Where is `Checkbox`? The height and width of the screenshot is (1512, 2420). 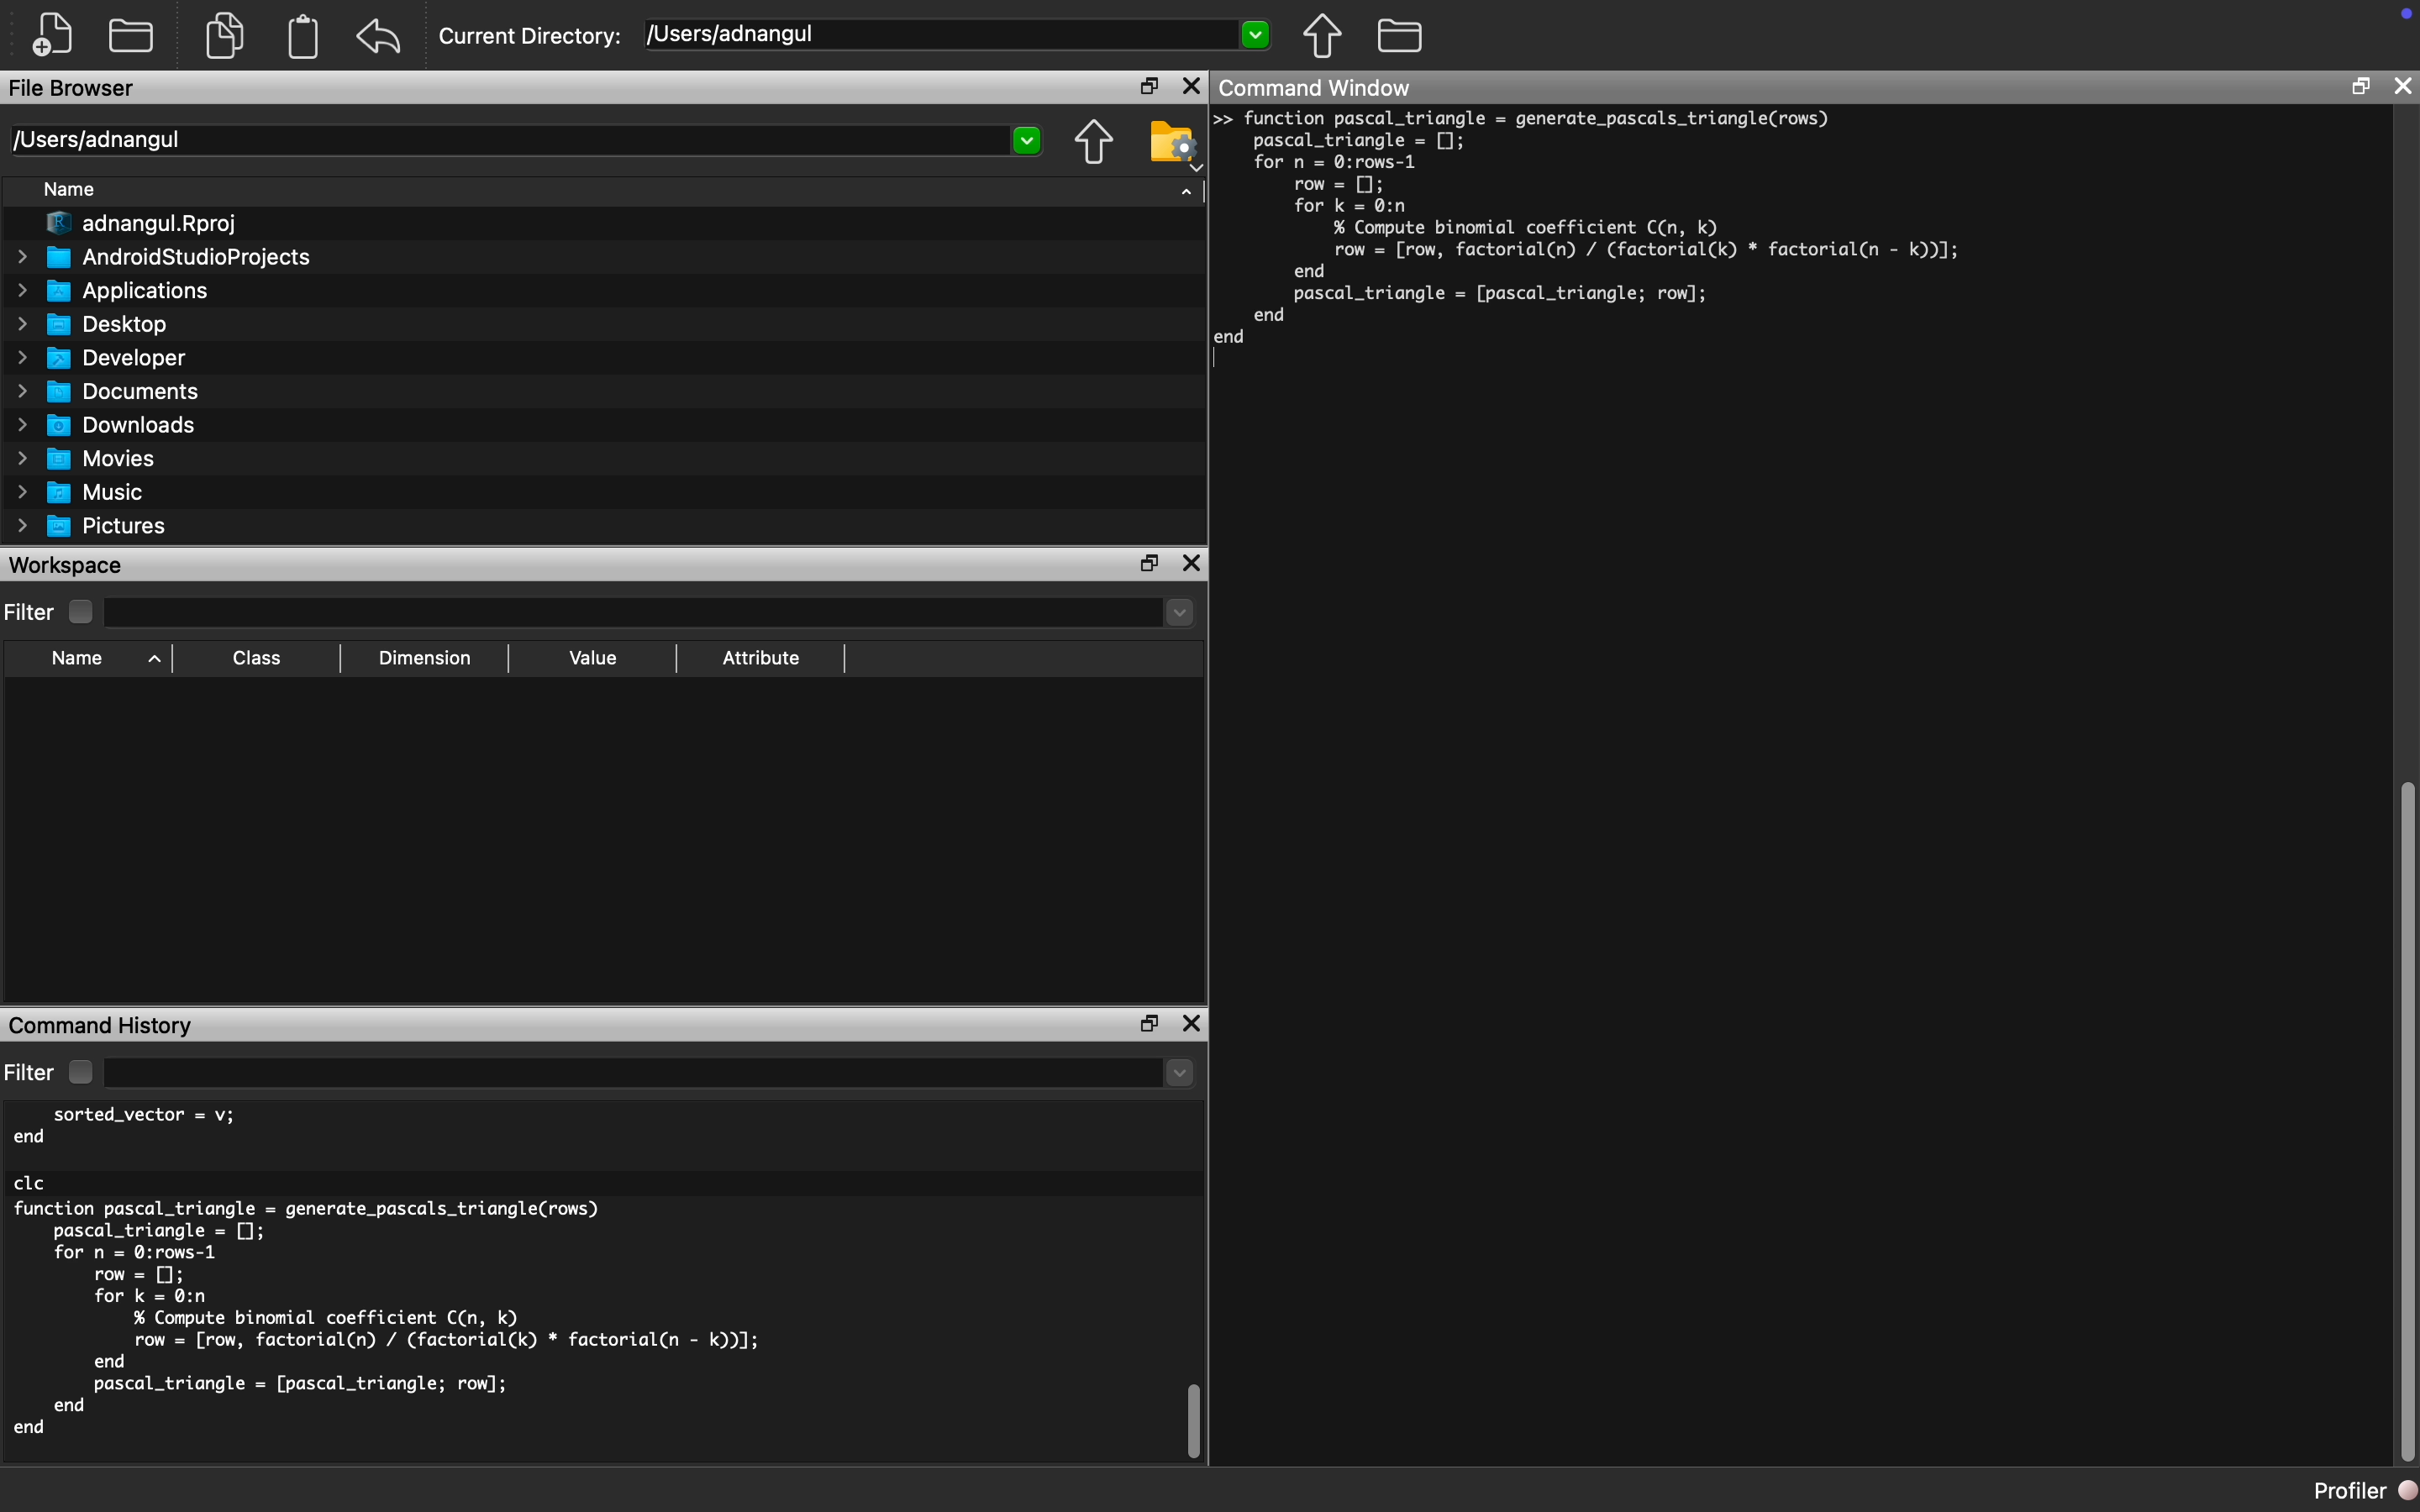 Checkbox is located at coordinates (83, 613).